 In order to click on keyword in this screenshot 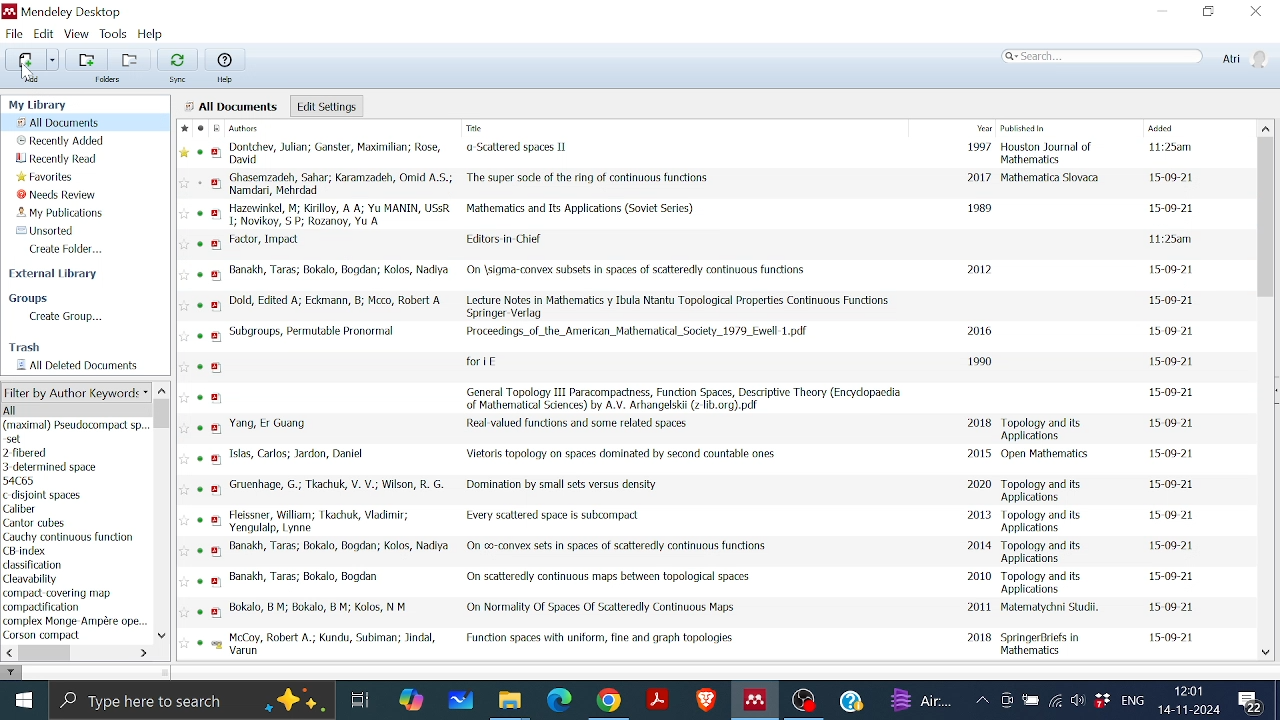, I will do `click(69, 538)`.